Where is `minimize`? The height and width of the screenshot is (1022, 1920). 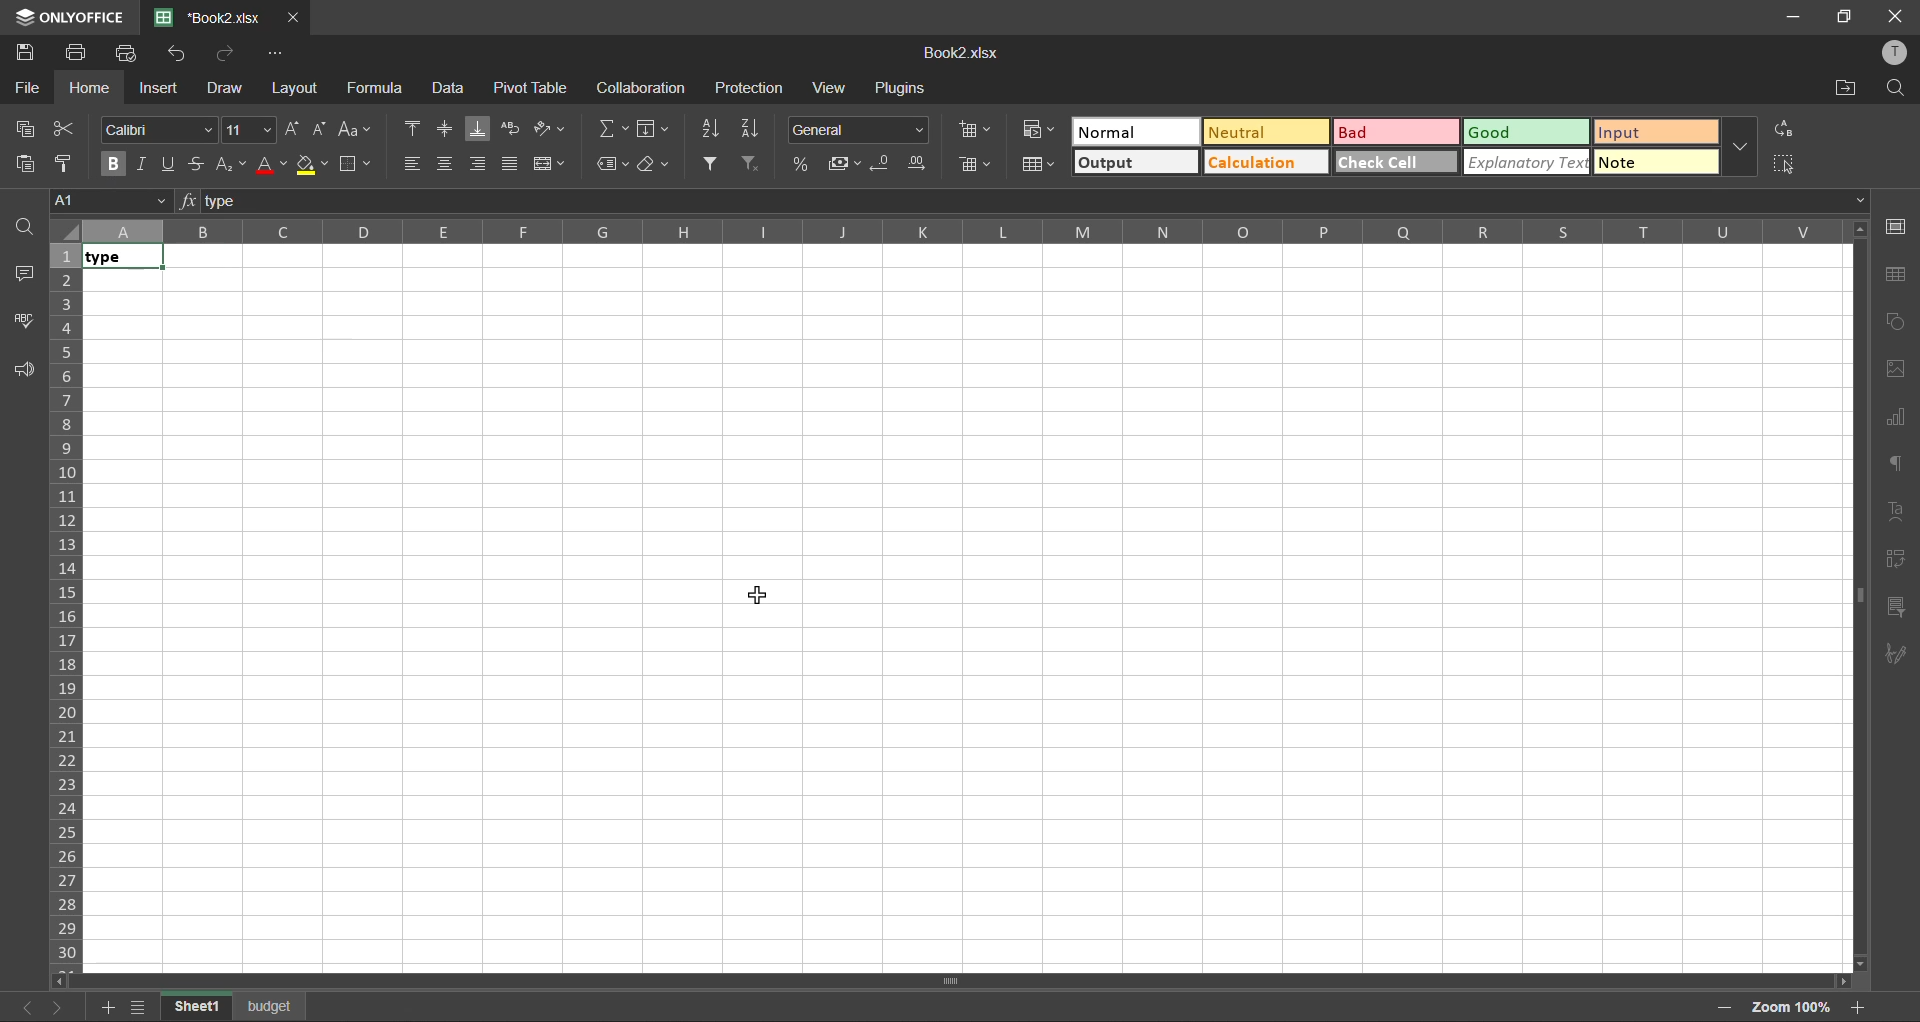
minimize is located at coordinates (1789, 17).